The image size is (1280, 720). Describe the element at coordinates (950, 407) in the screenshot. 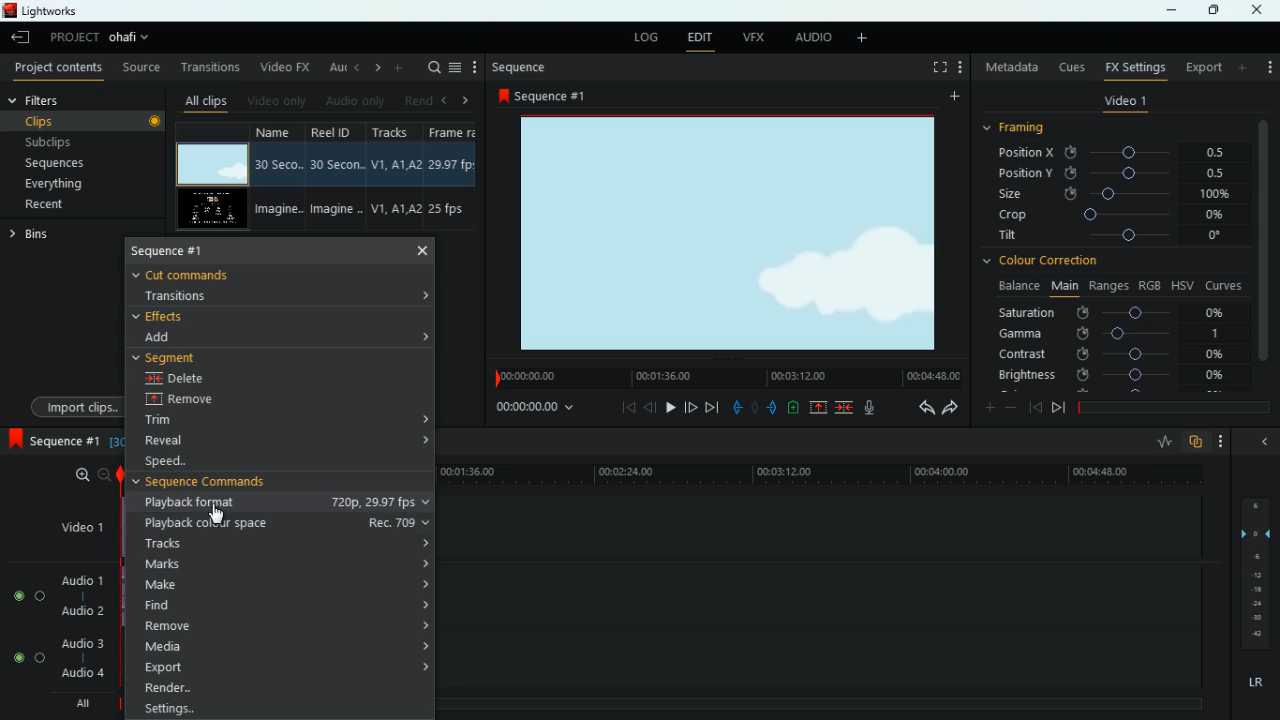

I see `forward` at that location.